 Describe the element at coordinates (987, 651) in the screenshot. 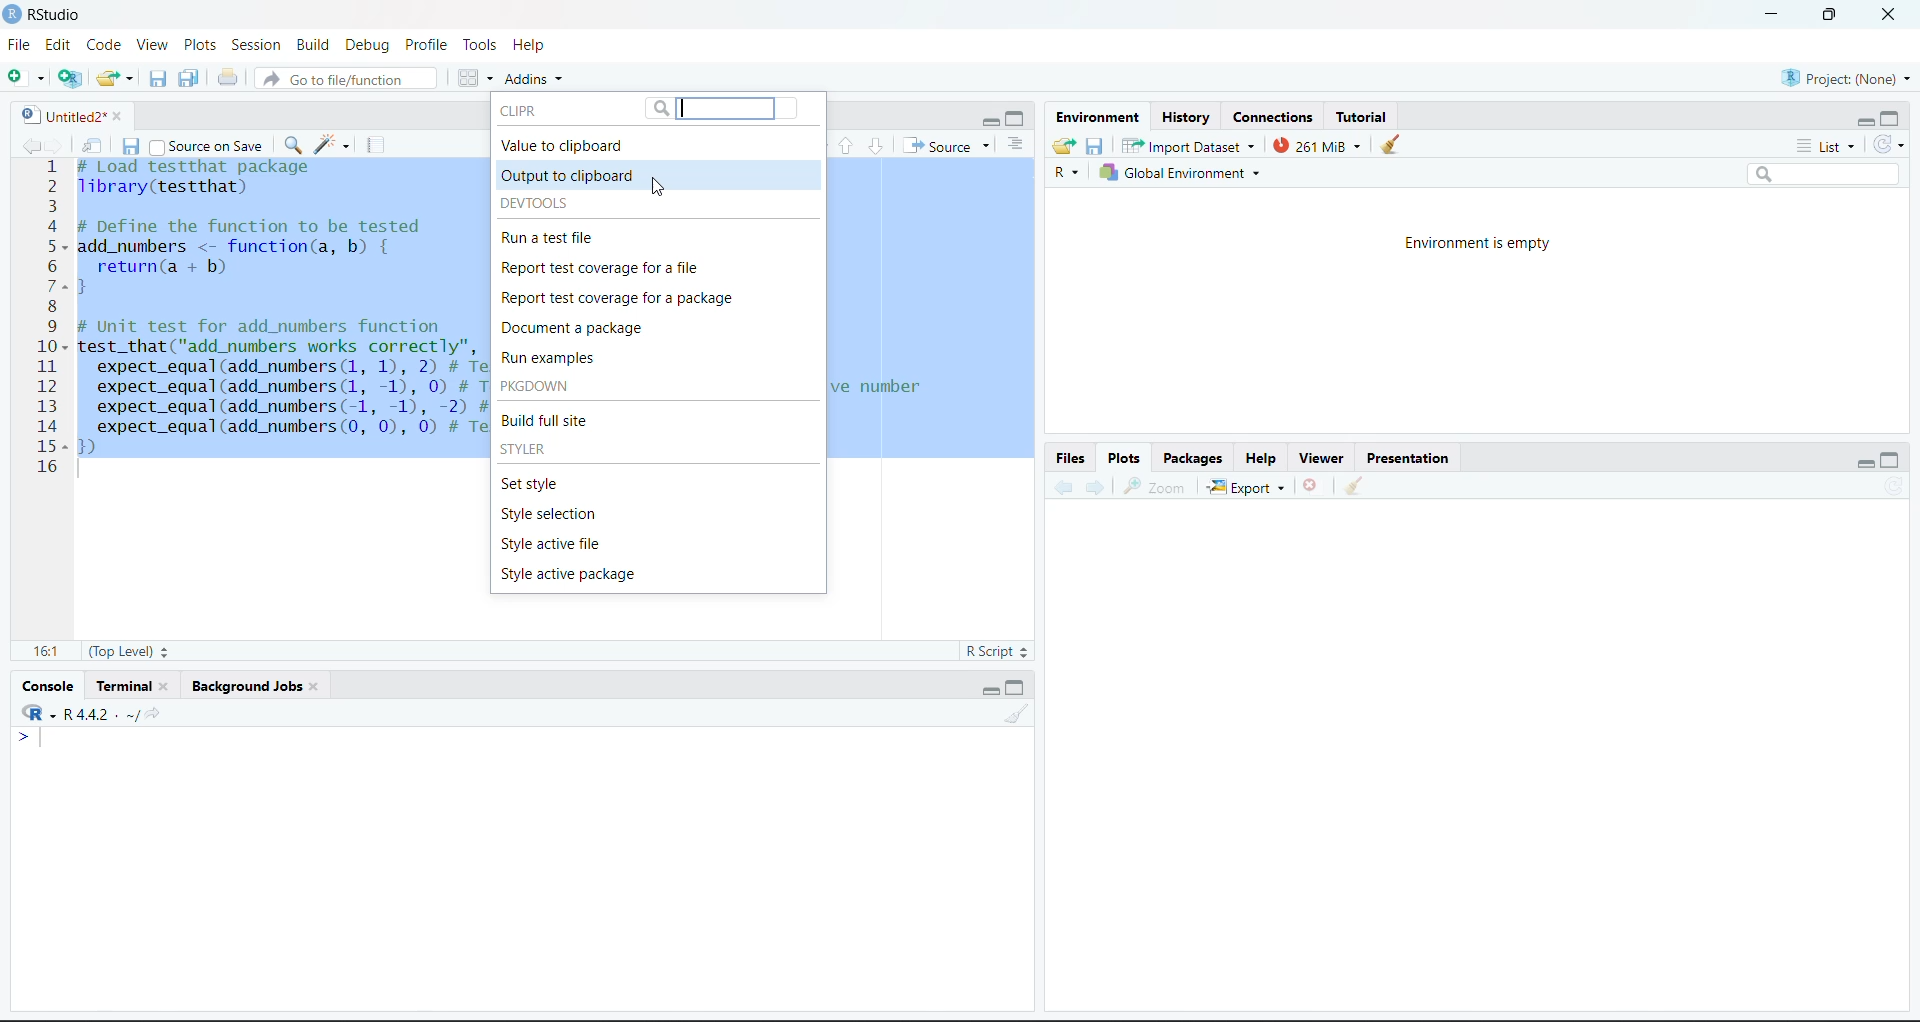

I see `R Script` at that location.